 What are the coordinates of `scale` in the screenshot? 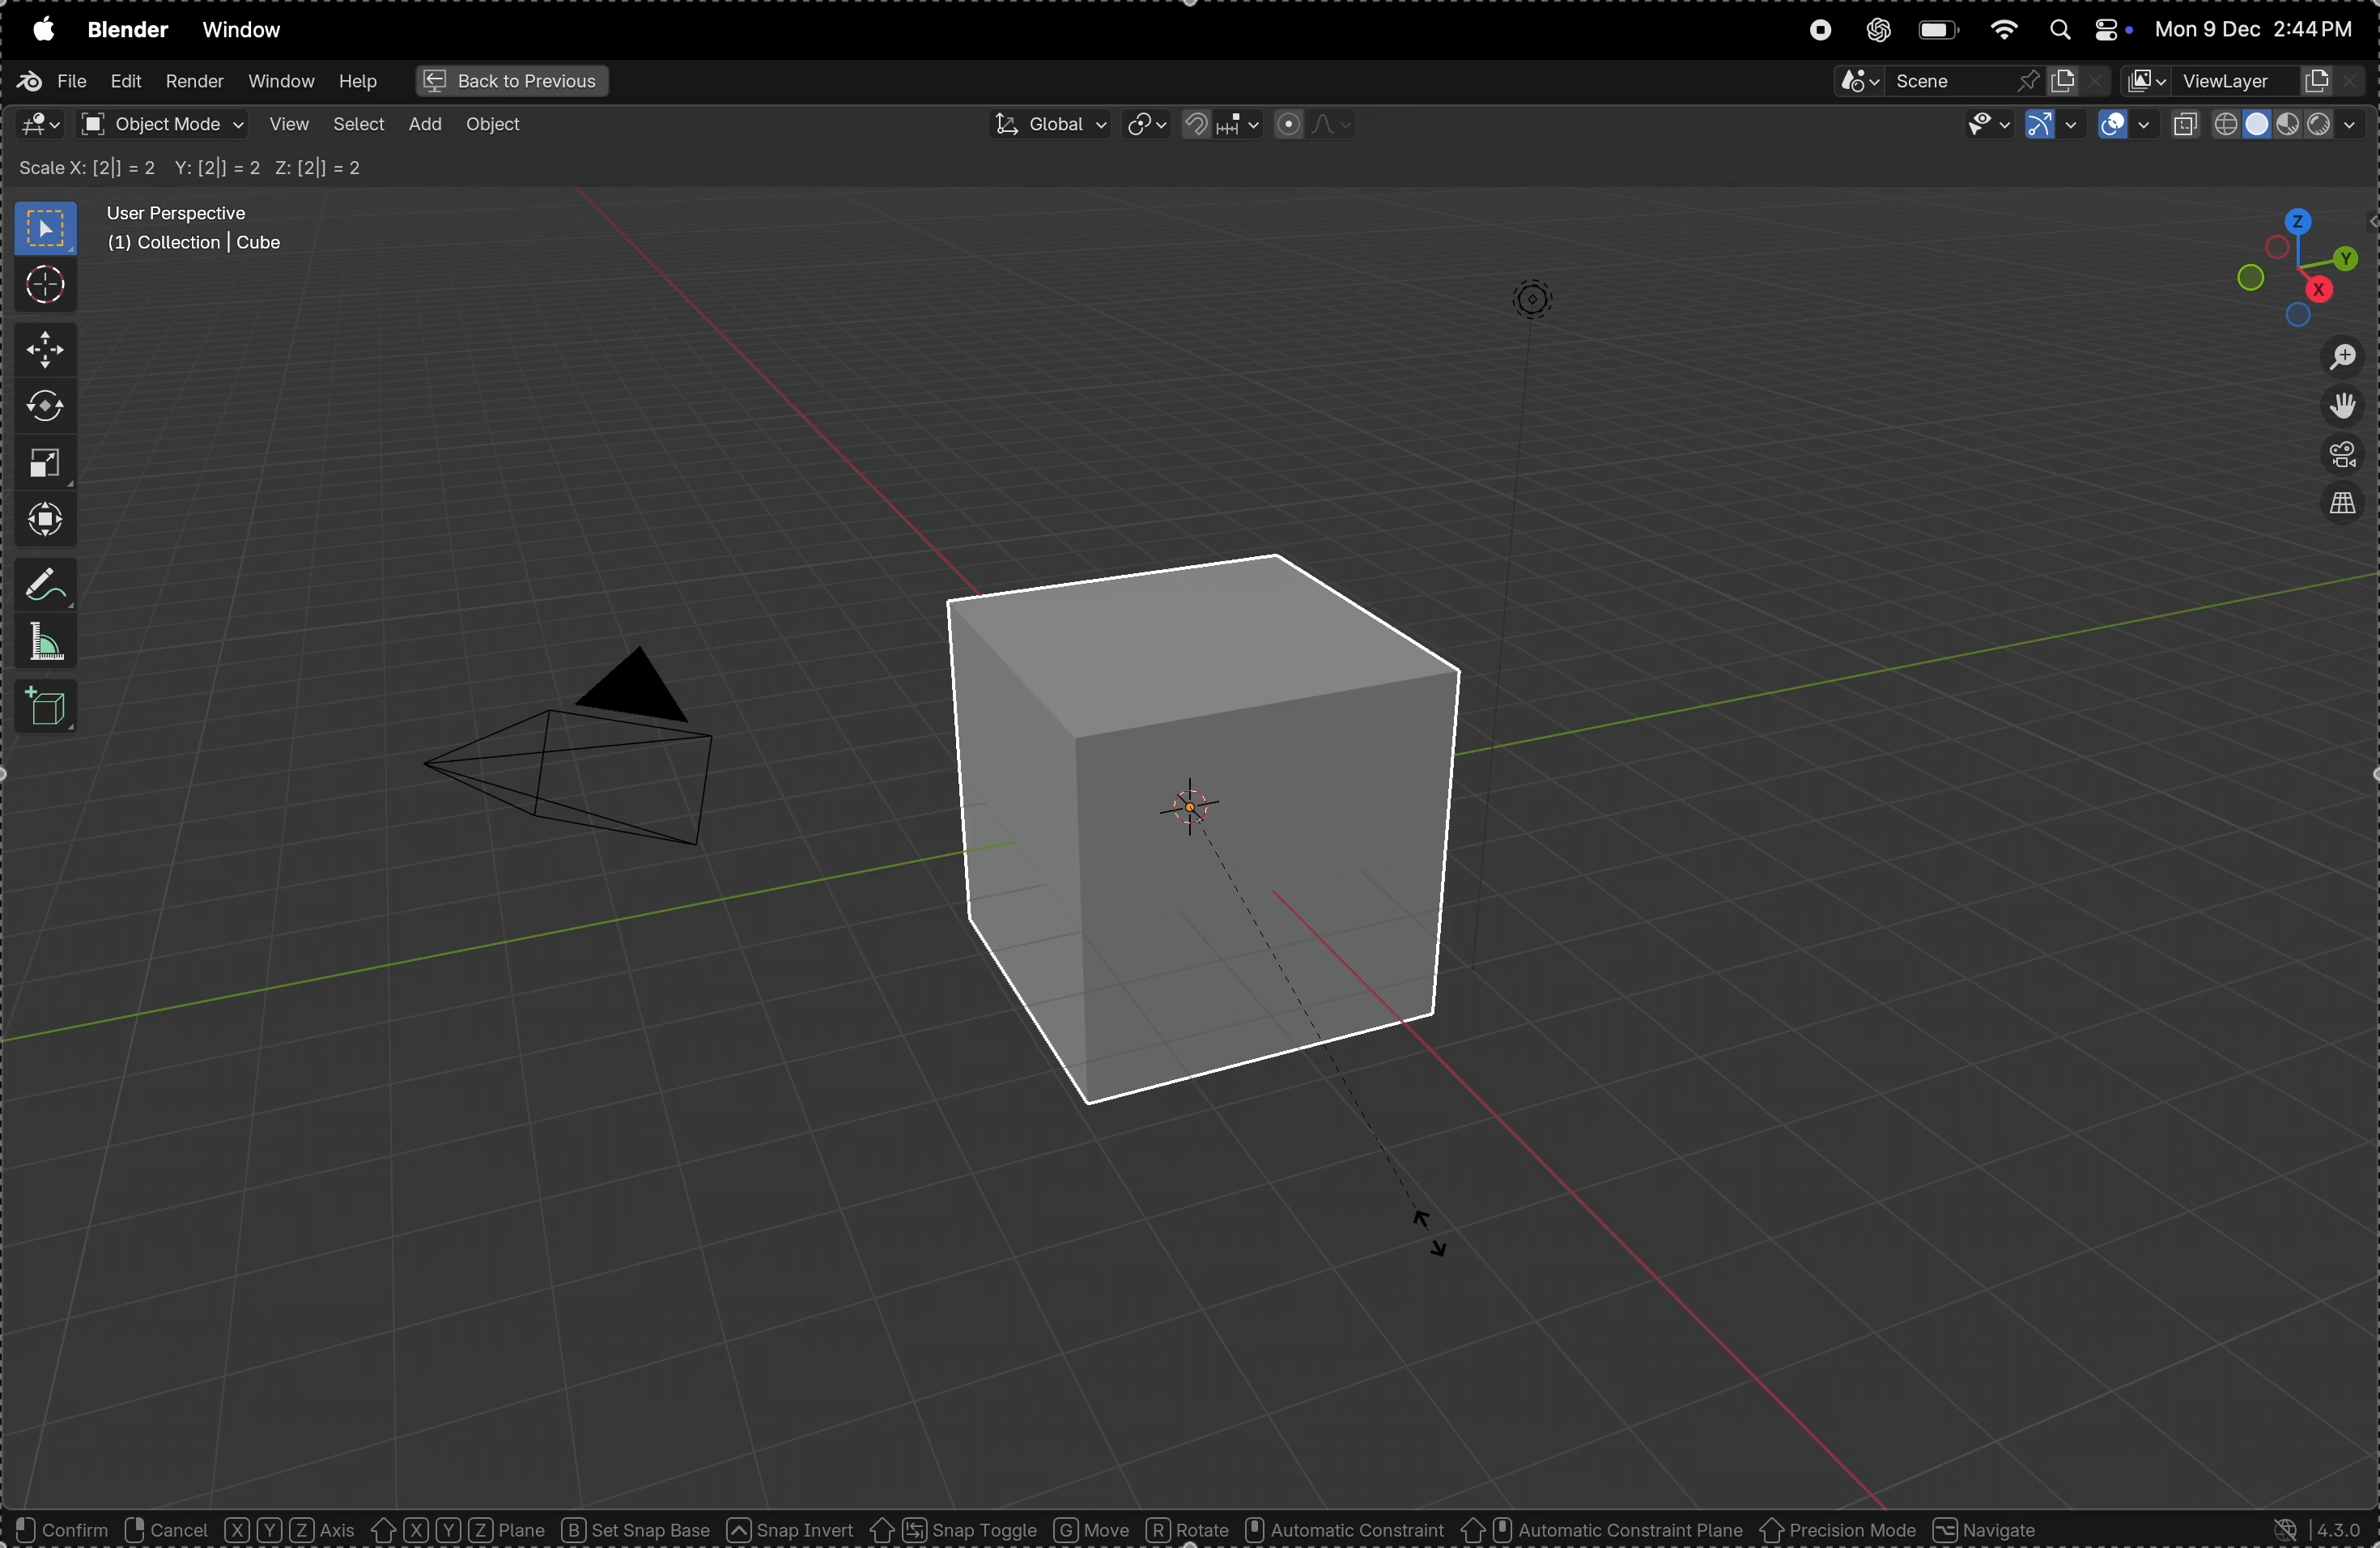 It's located at (50, 463).